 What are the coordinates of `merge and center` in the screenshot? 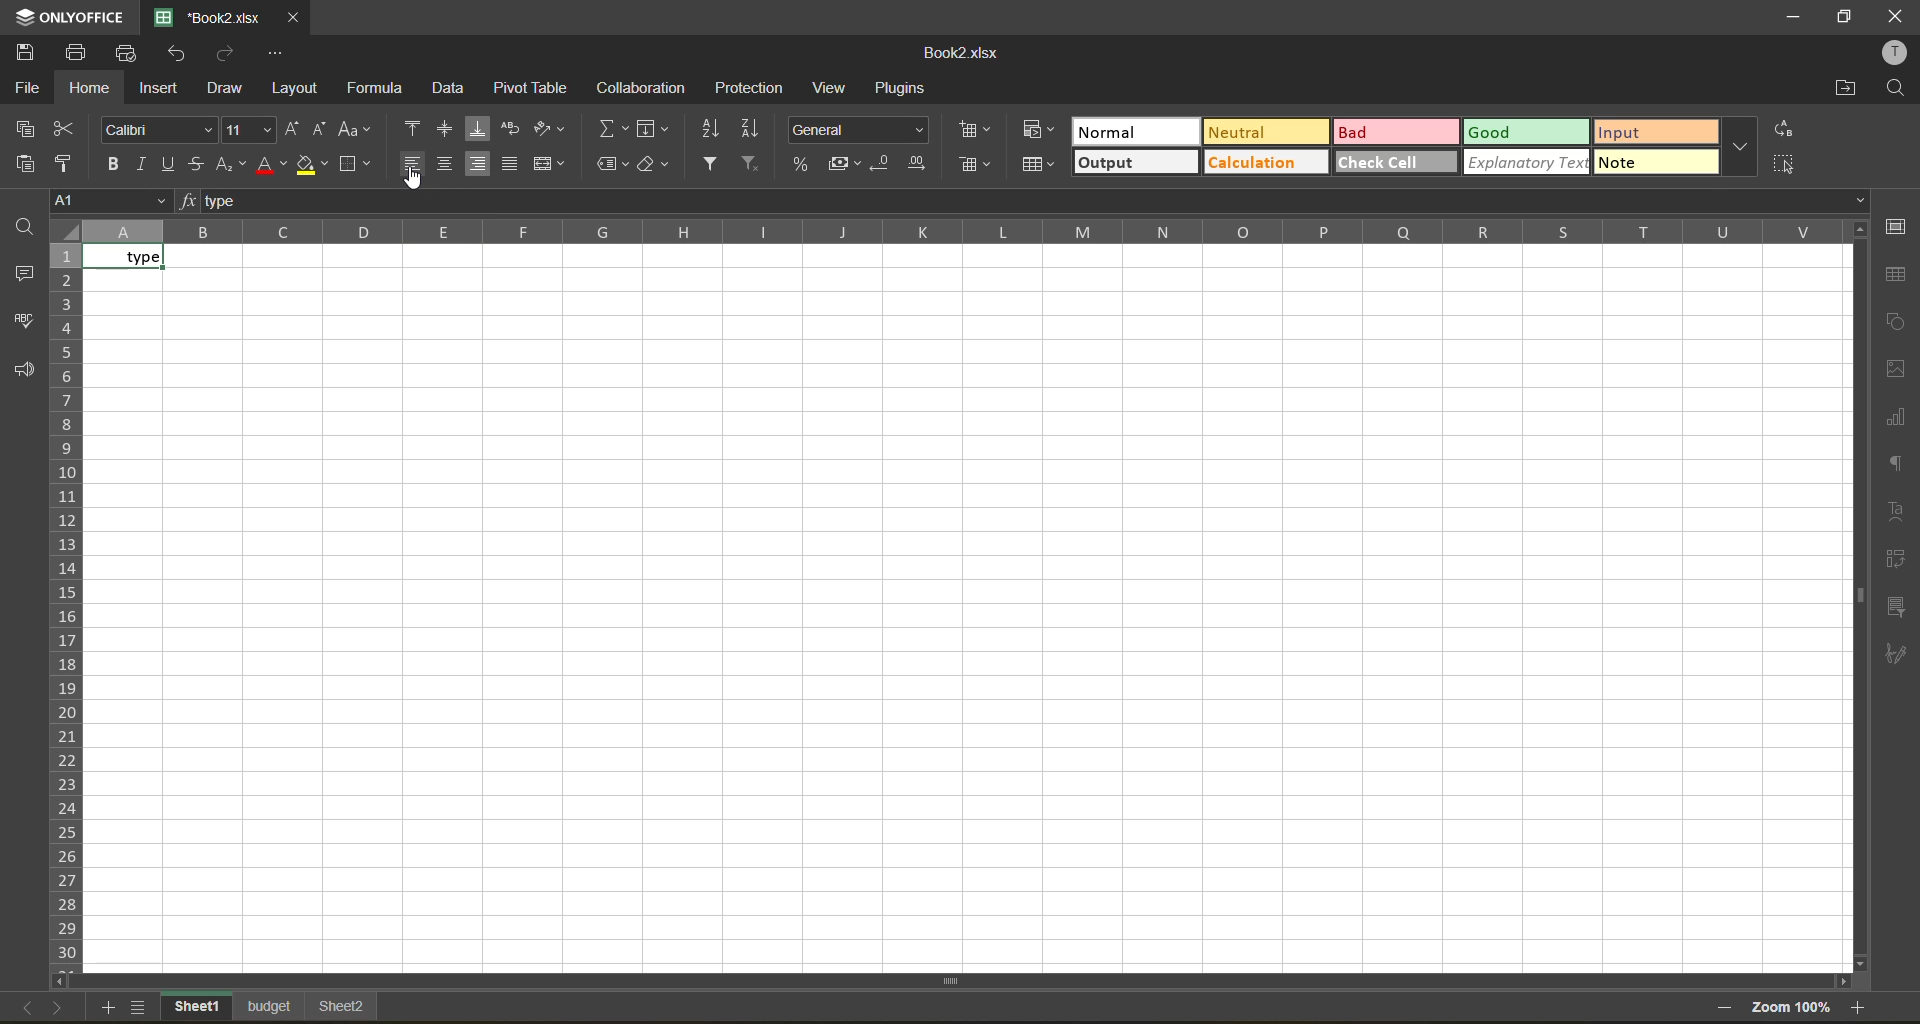 It's located at (551, 162).